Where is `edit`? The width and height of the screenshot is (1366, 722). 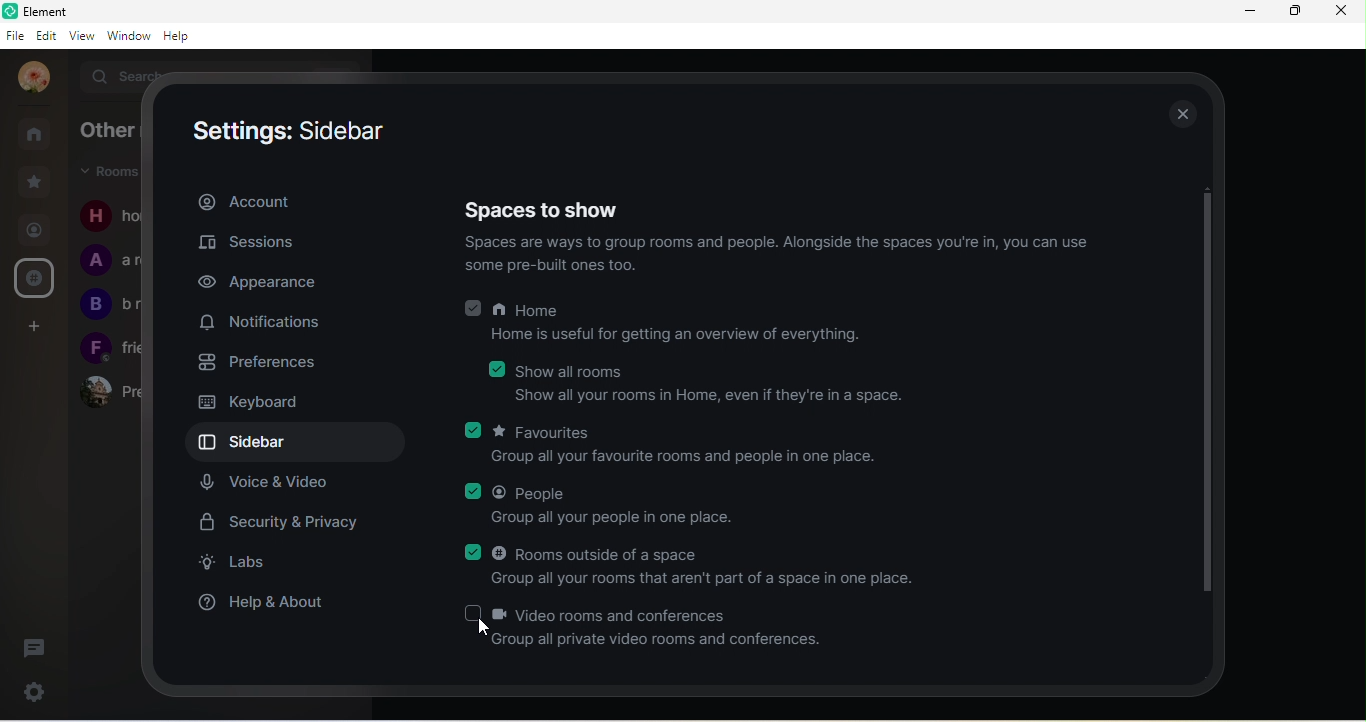
edit is located at coordinates (46, 37).